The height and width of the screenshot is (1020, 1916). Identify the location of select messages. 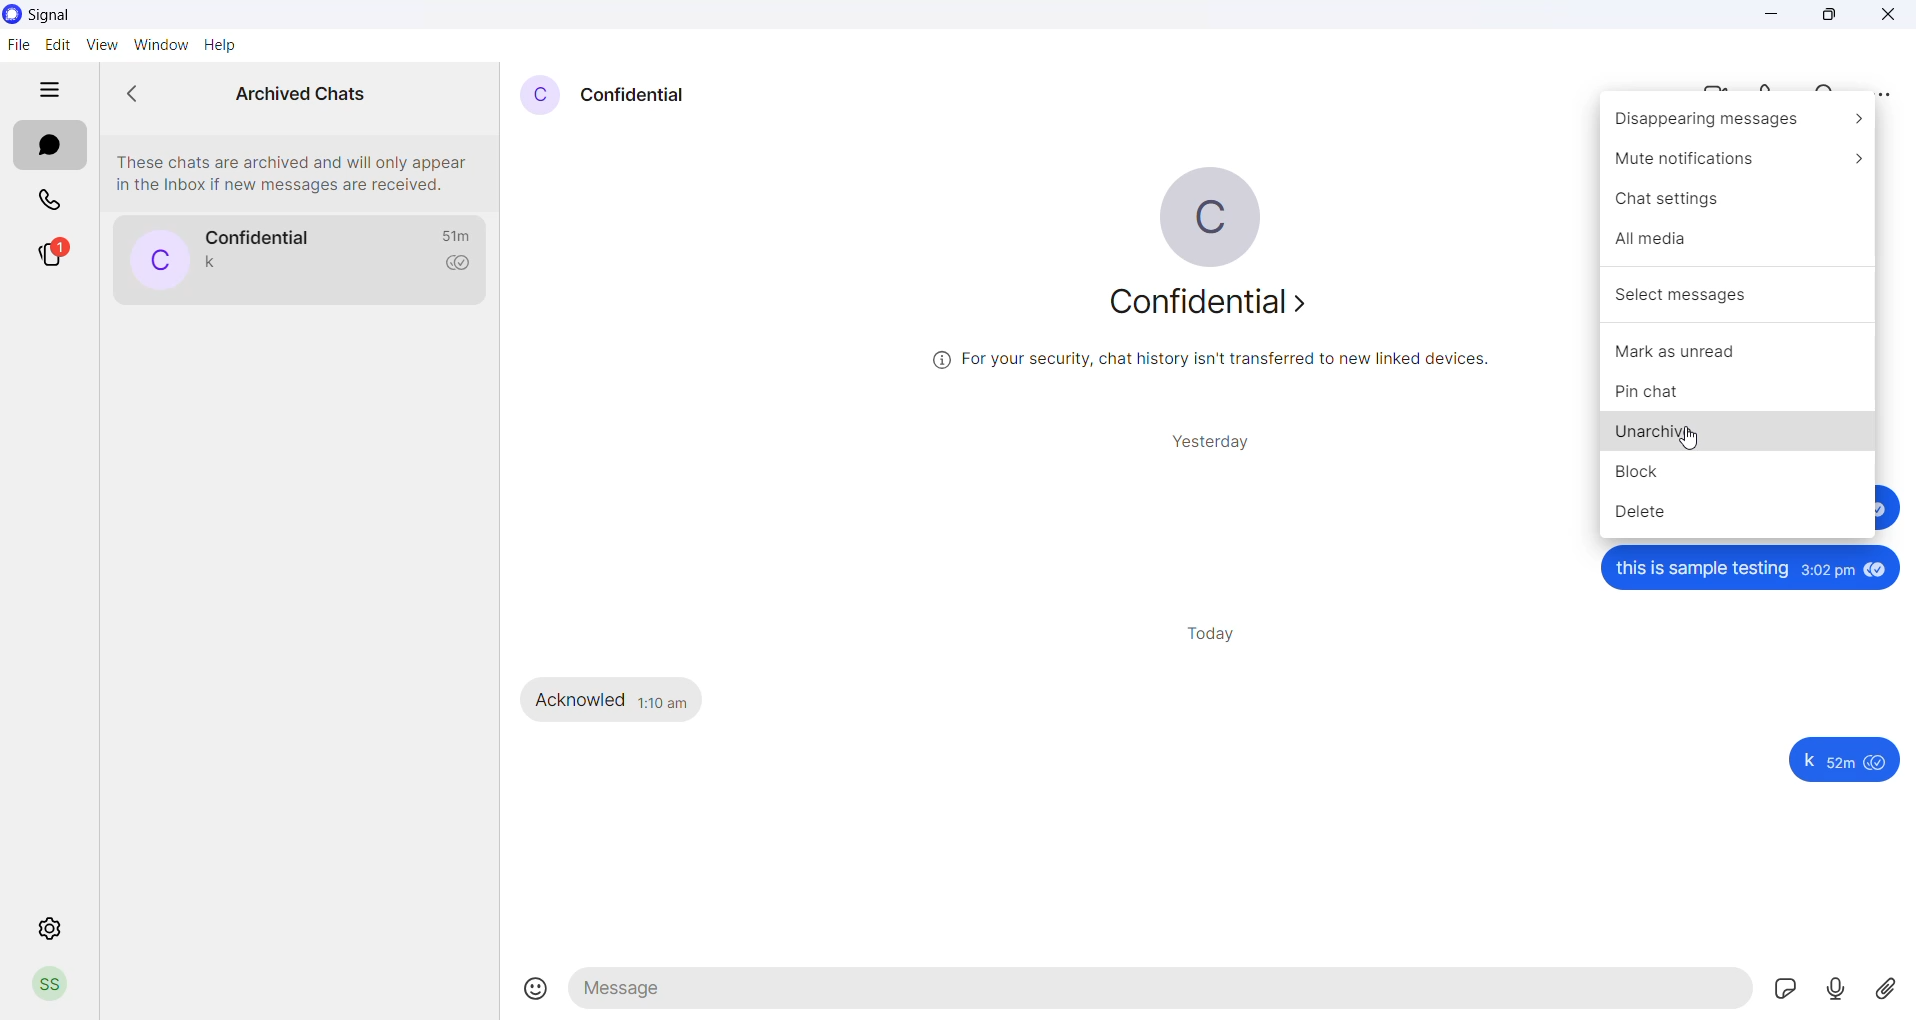
(1736, 298).